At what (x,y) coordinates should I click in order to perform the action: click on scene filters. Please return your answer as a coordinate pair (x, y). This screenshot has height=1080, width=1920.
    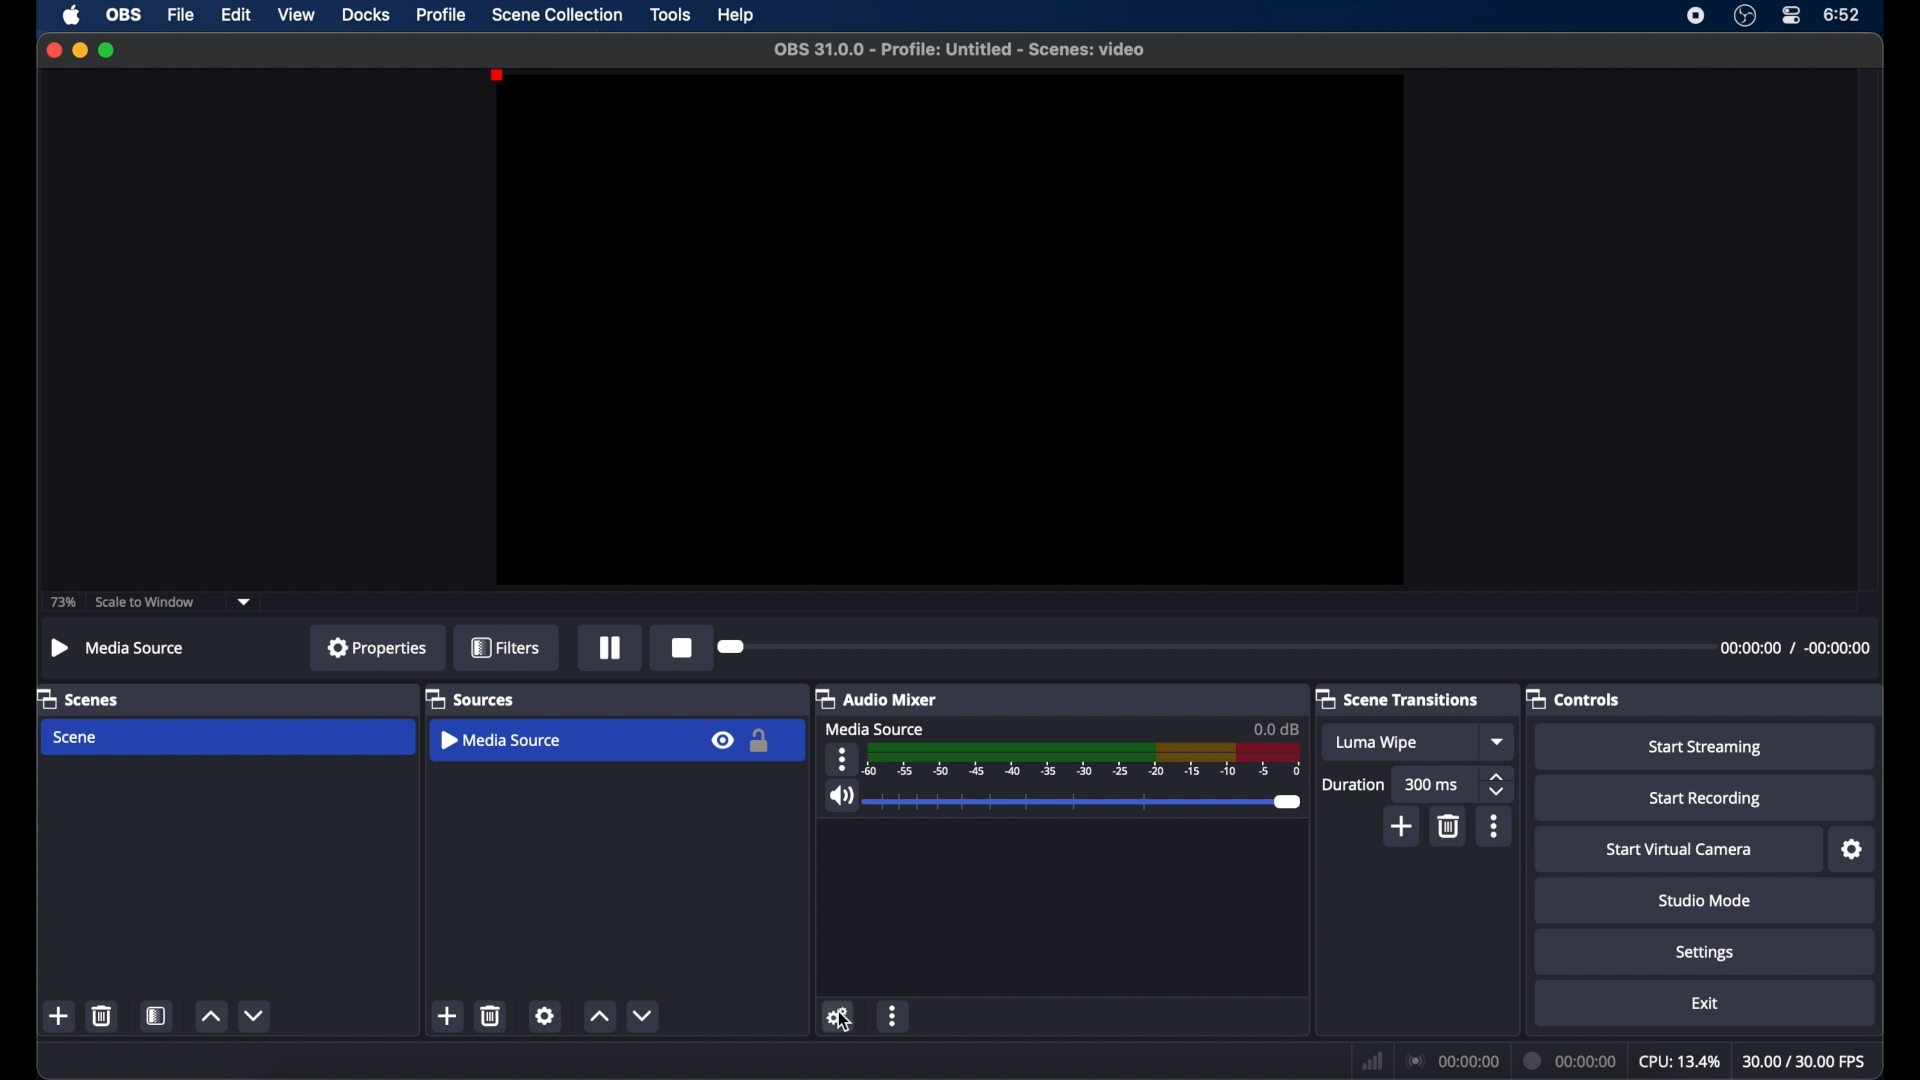
    Looking at the image, I should click on (158, 1015).